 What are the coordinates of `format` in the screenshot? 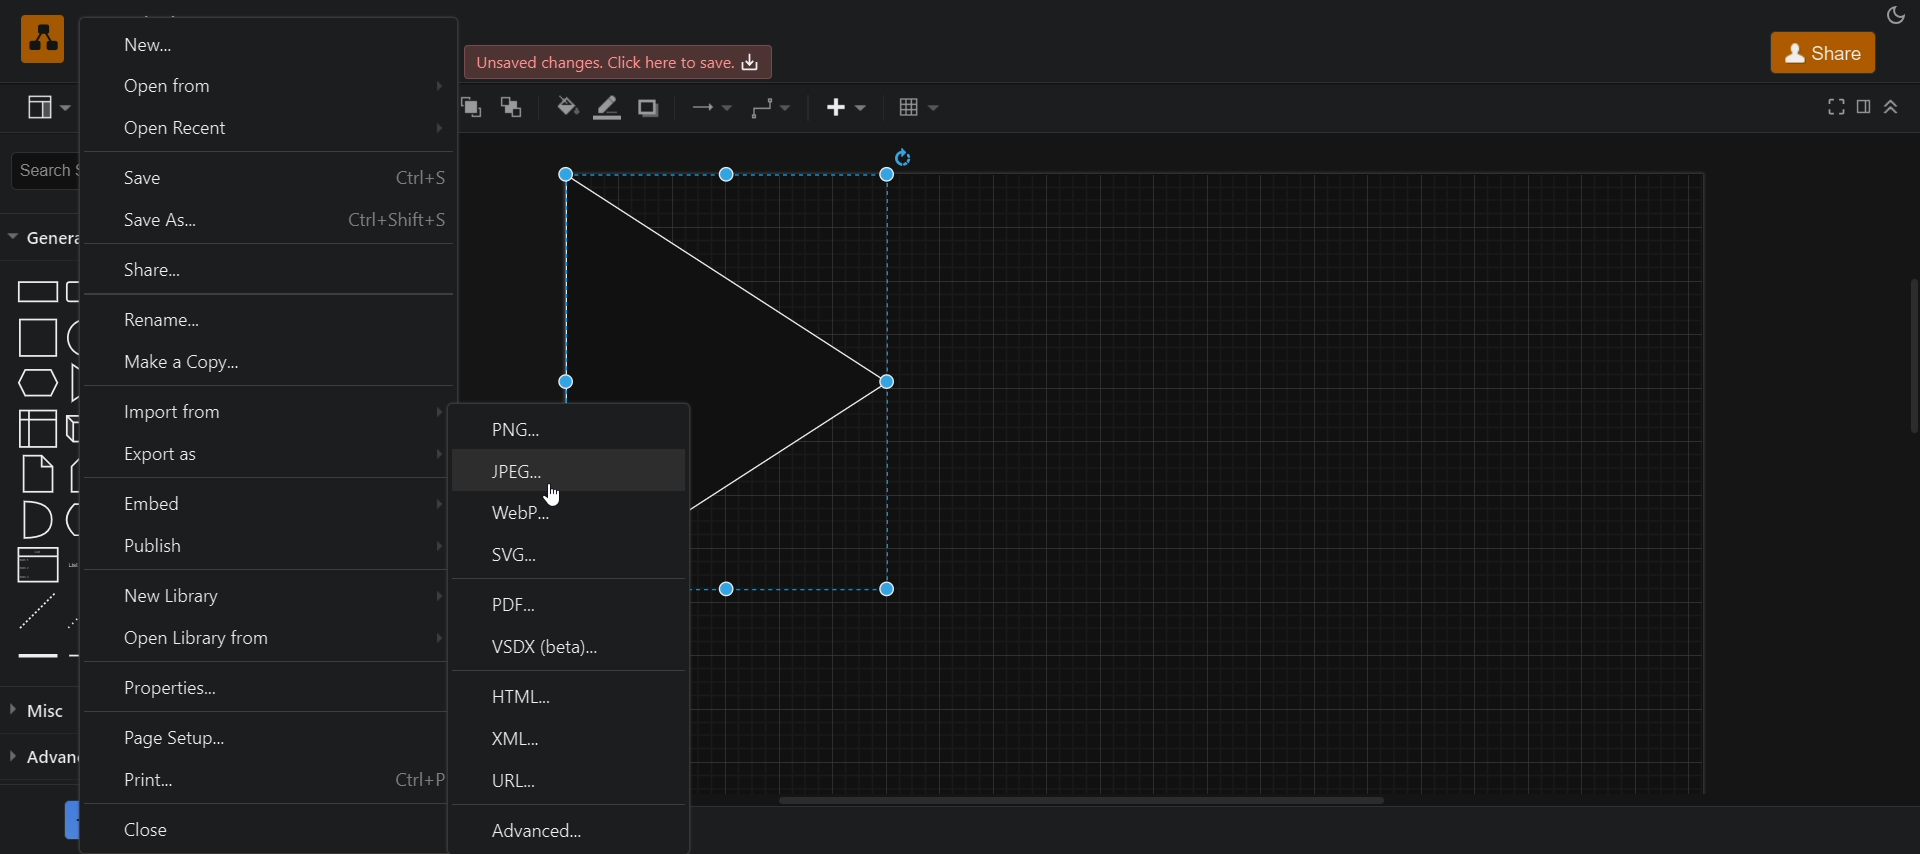 It's located at (1860, 106).